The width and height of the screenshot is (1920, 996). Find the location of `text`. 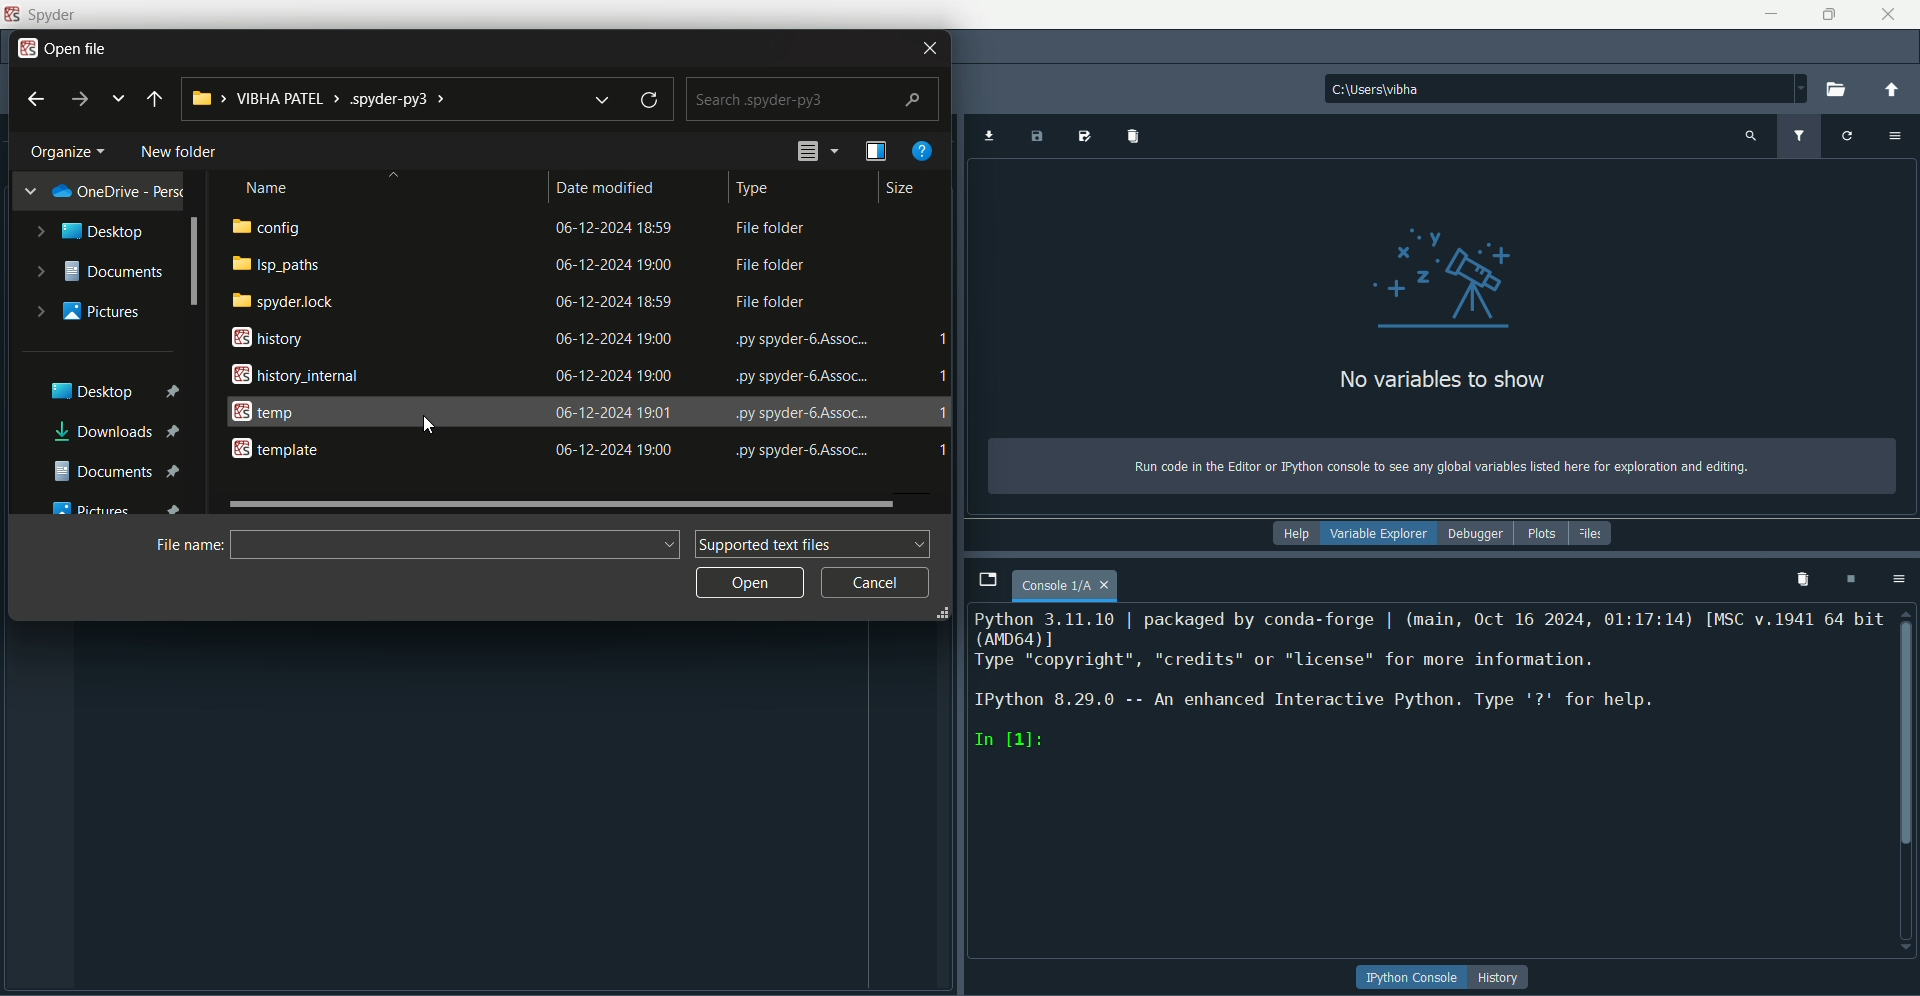

text is located at coordinates (771, 230).